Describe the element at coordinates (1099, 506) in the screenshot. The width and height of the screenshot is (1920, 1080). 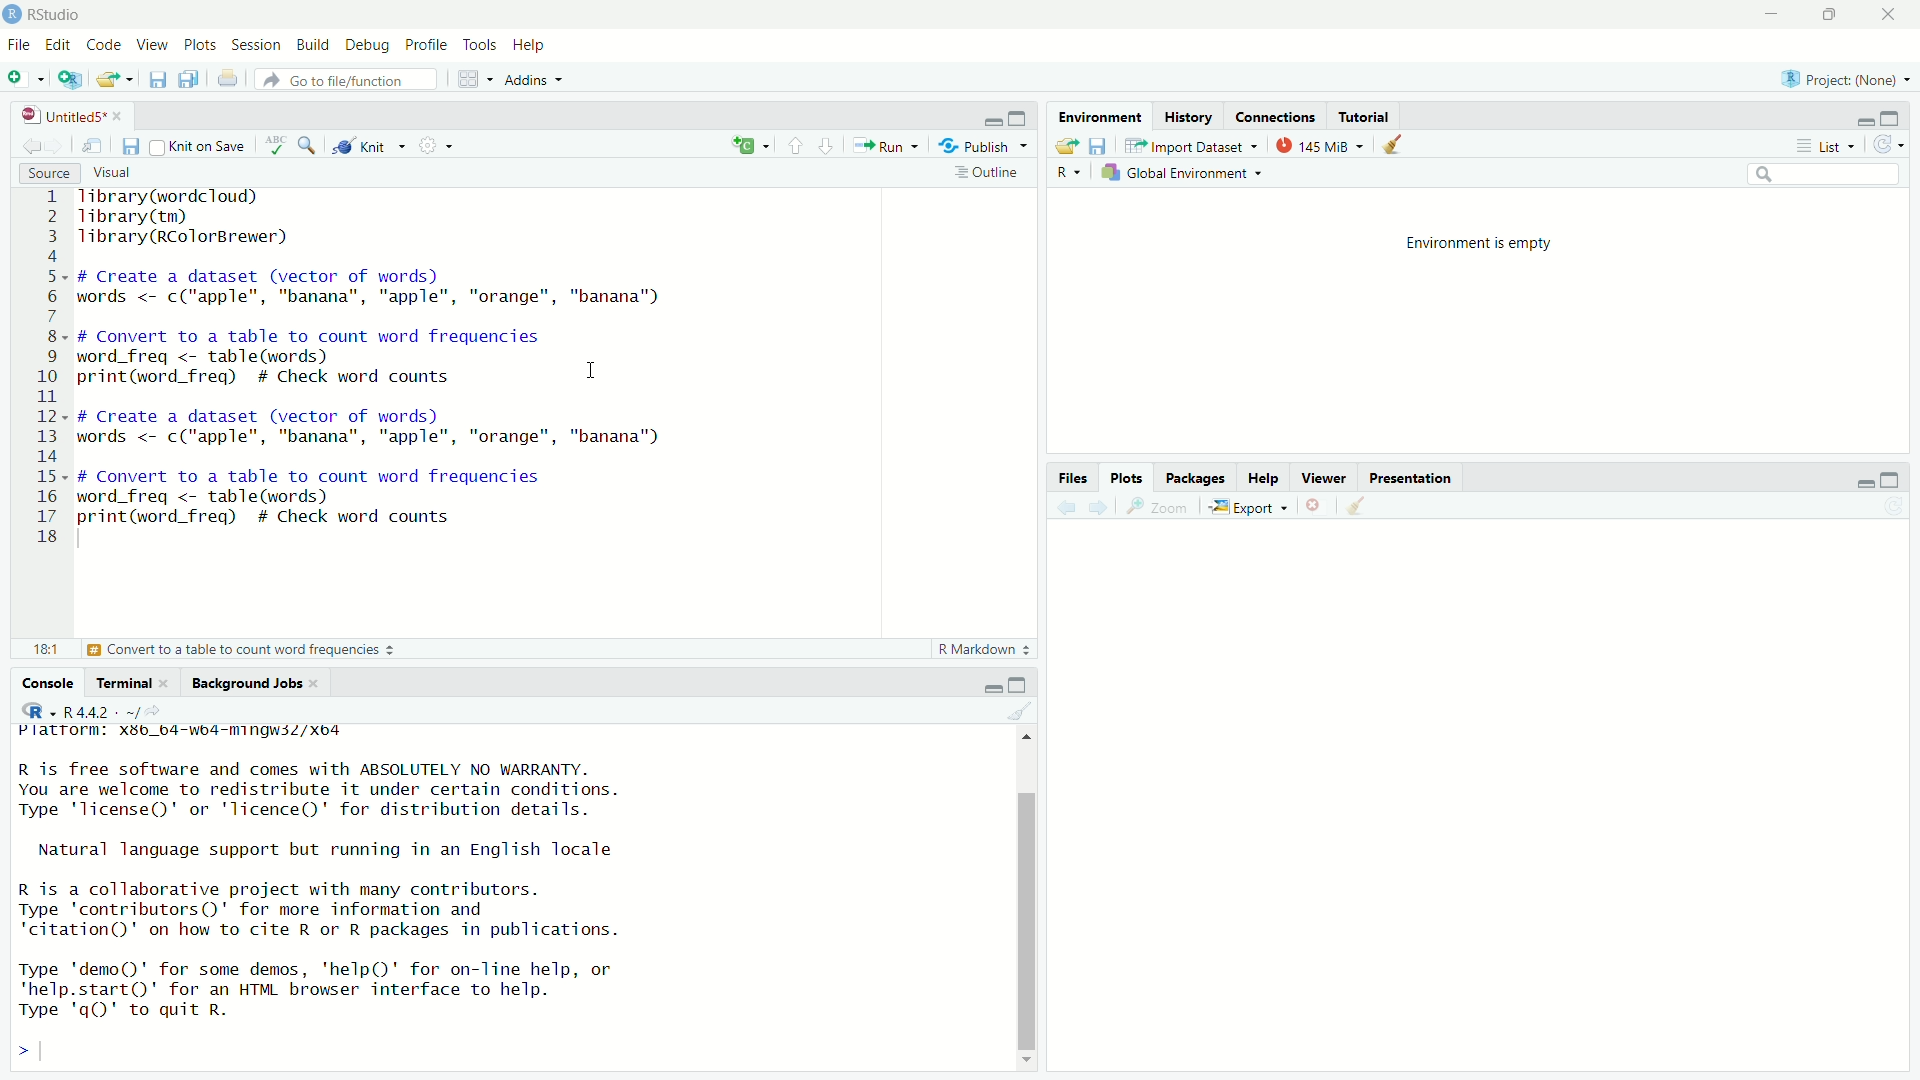
I see `next` at that location.